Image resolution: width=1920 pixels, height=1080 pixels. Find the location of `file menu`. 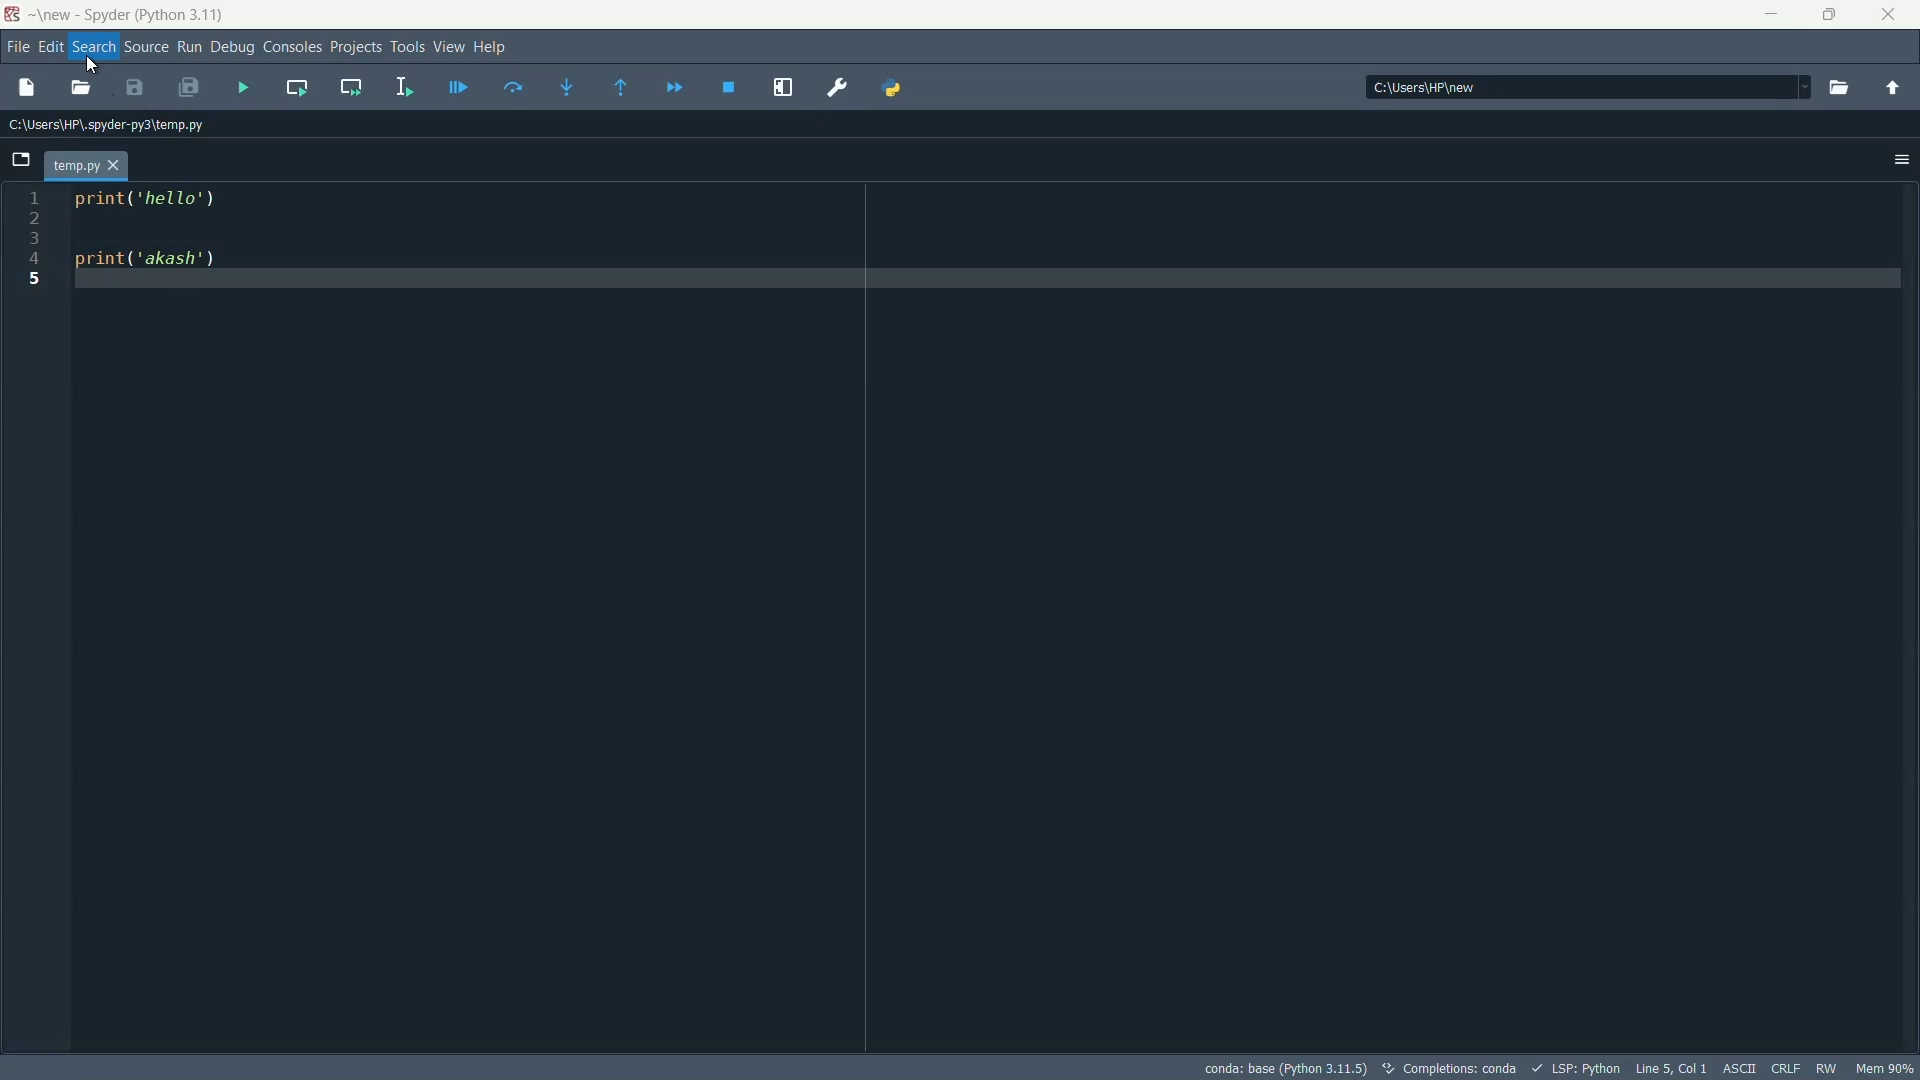

file menu is located at coordinates (16, 47).